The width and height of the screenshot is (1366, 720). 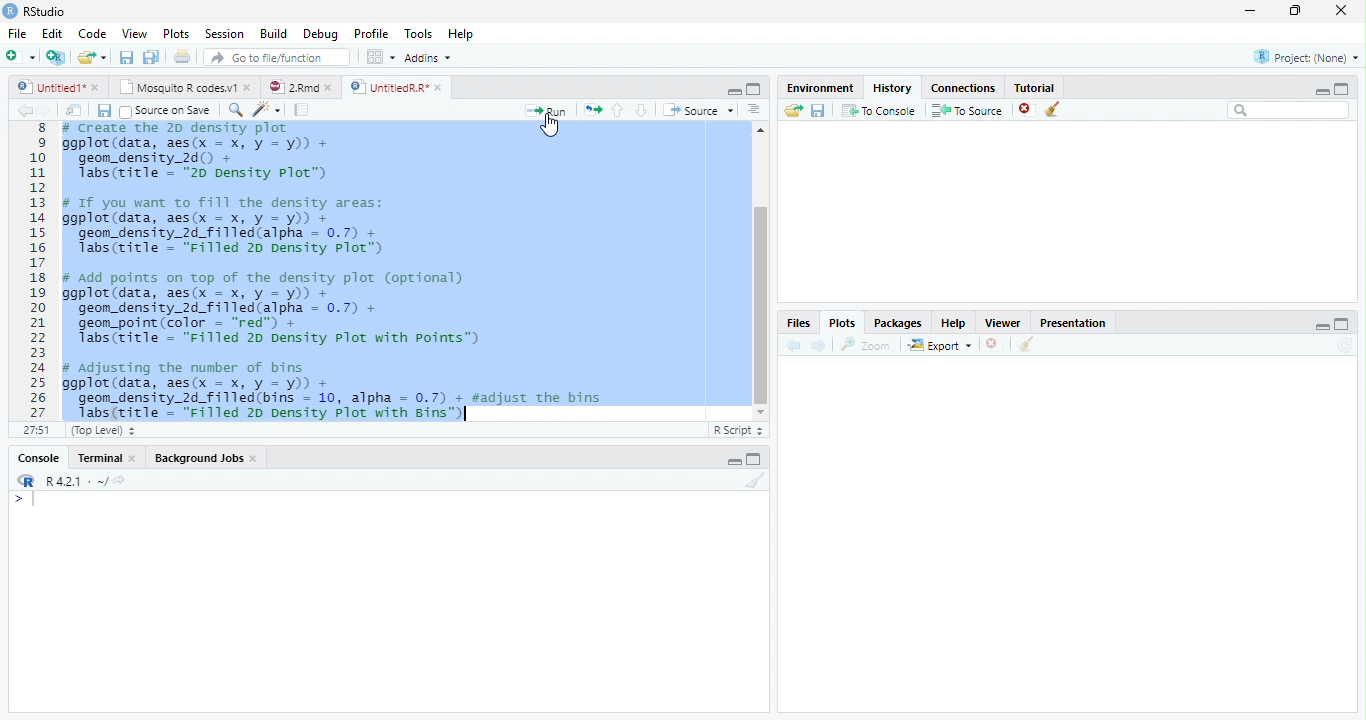 What do you see at coordinates (178, 87) in the screenshot?
I see `‘Mosquito R codes.v1` at bounding box center [178, 87].